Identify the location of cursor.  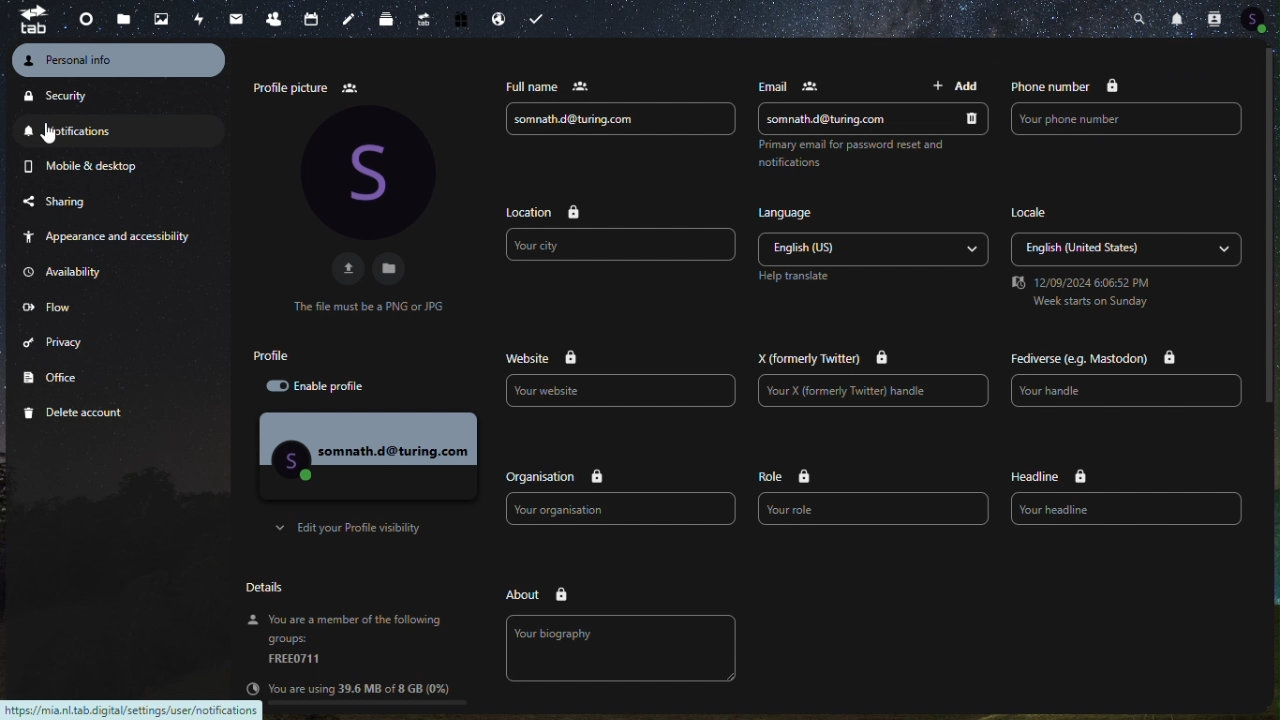
(50, 132).